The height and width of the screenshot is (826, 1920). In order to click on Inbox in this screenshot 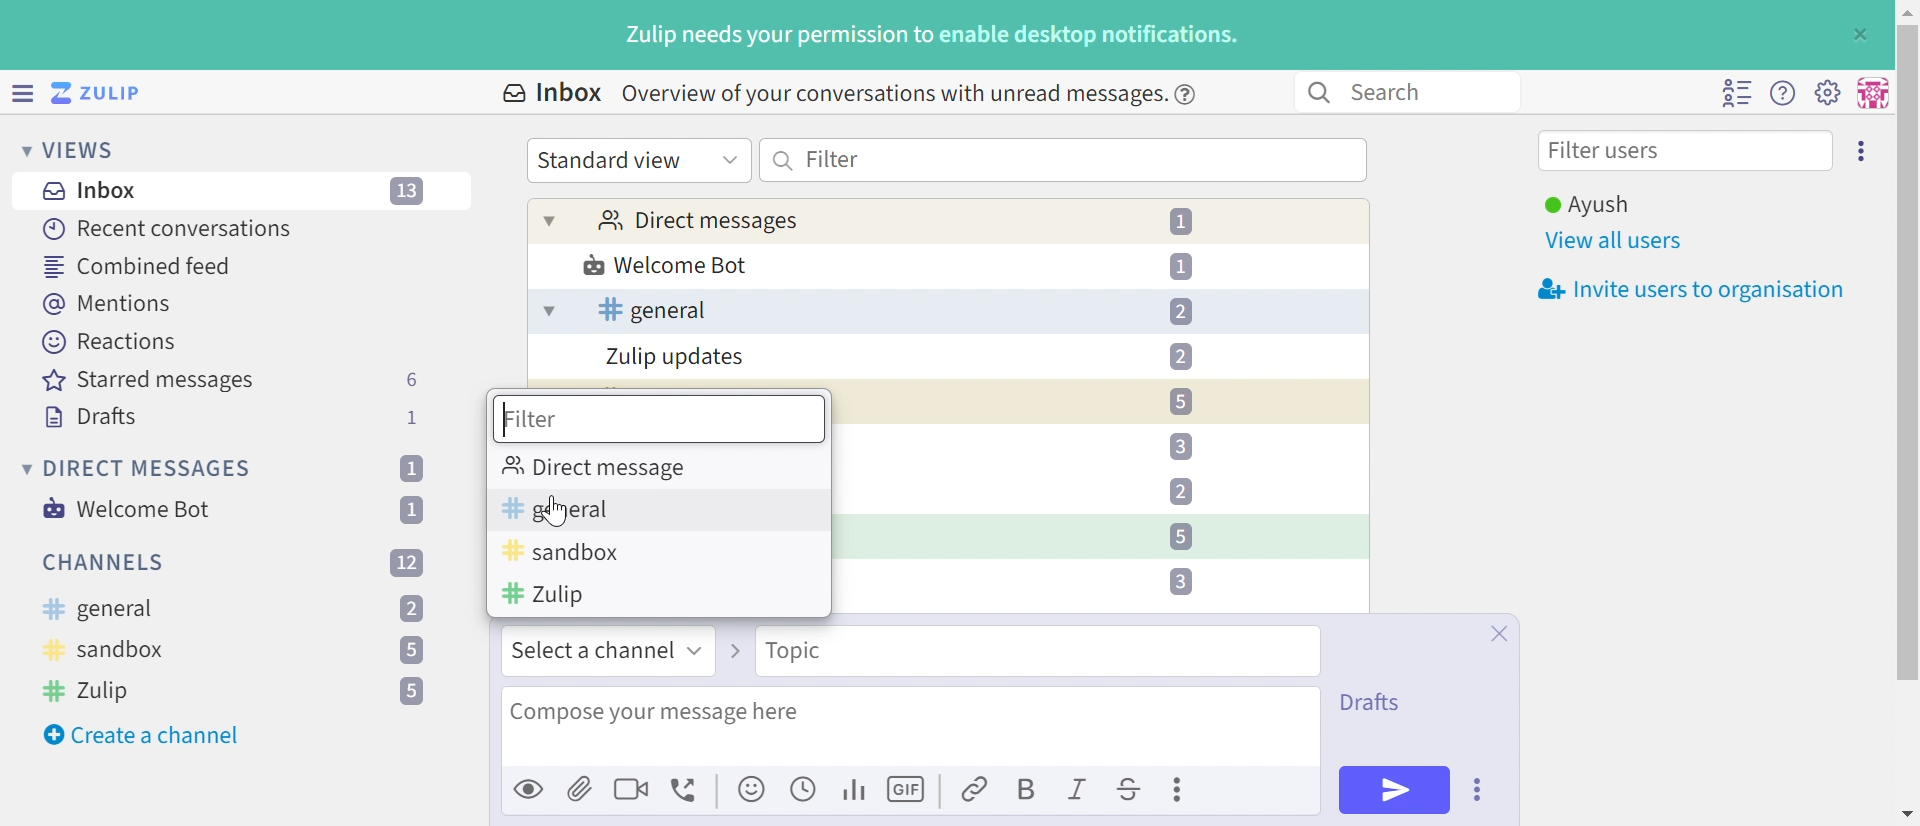, I will do `click(550, 93)`.